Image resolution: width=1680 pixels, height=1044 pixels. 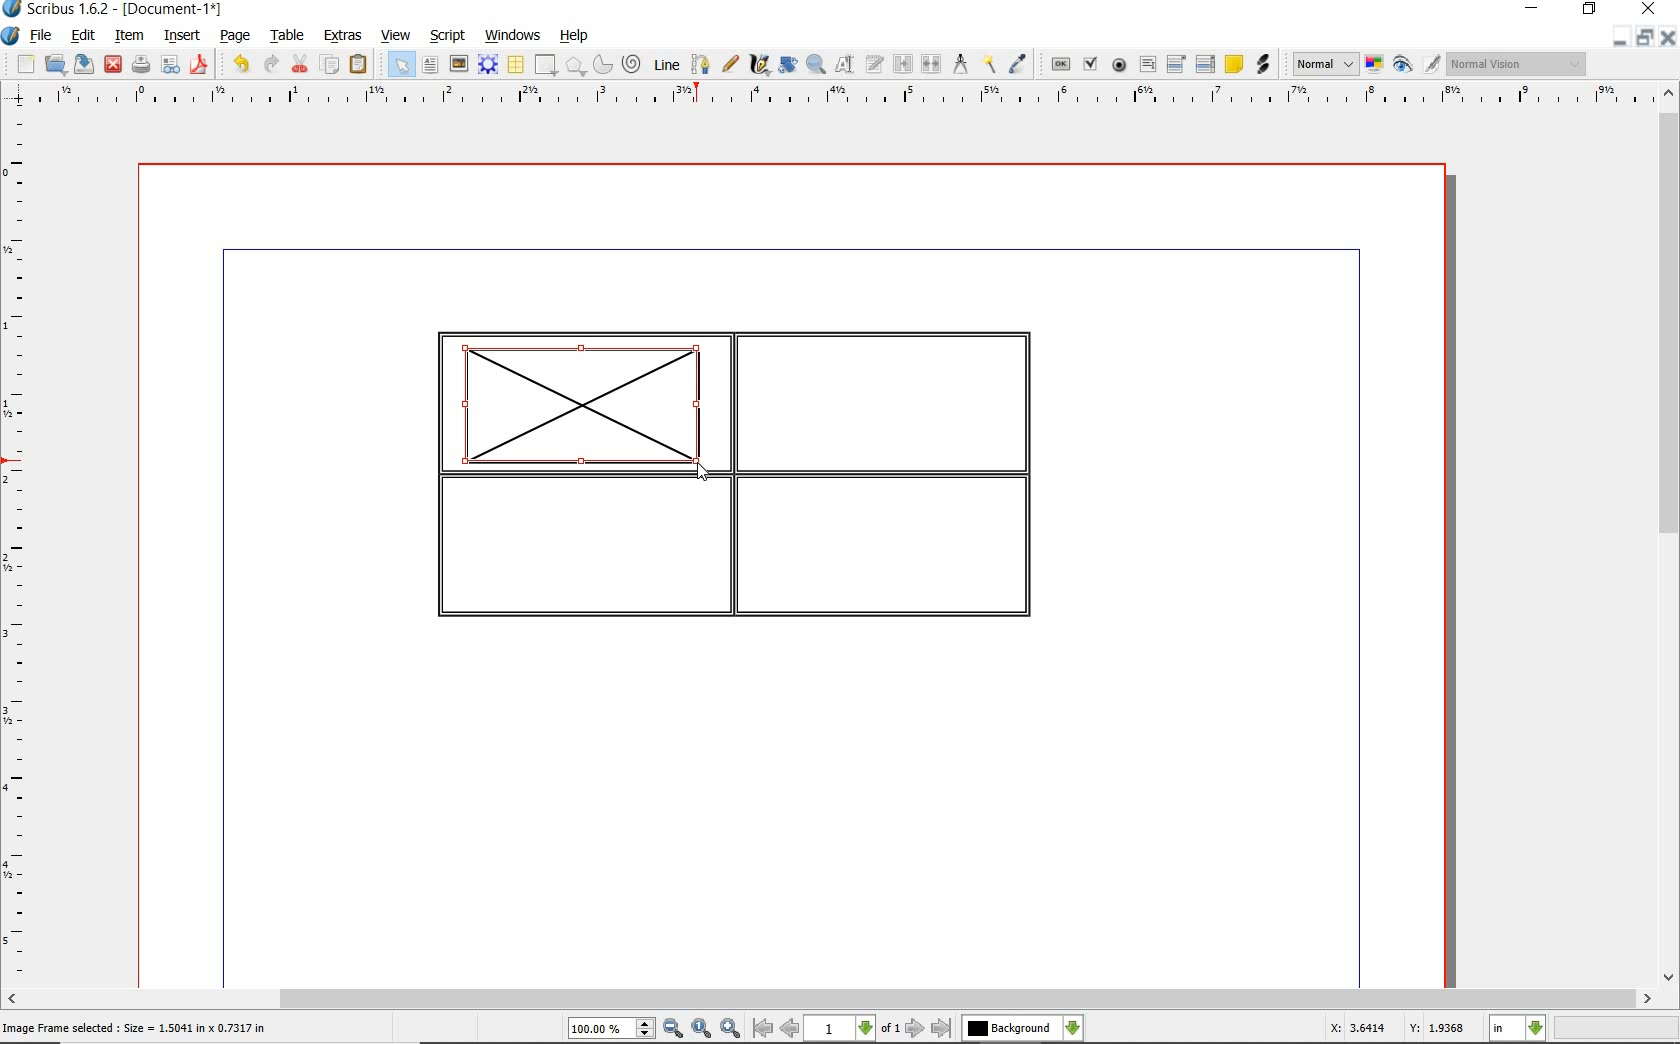 I want to click on file, so click(x=42, y=37).